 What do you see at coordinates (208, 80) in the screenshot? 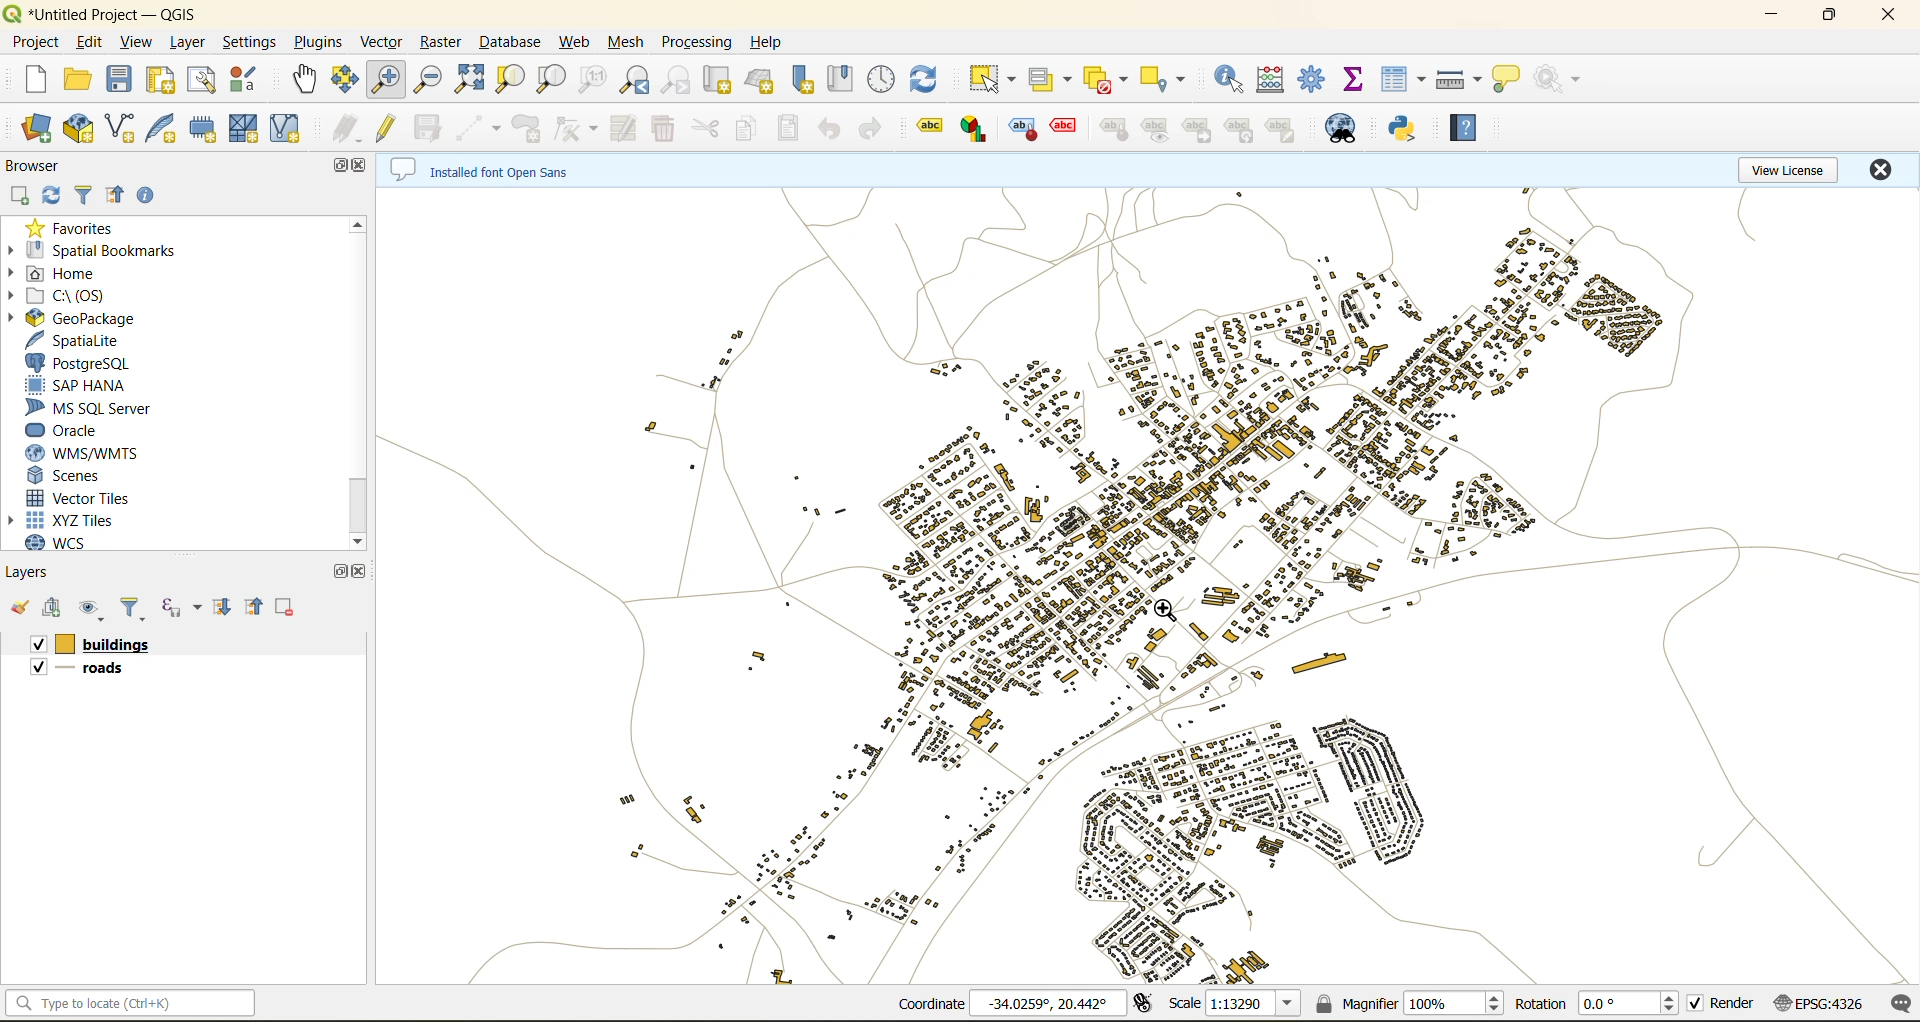
I see `show layout` at bounding box center [208, 80].